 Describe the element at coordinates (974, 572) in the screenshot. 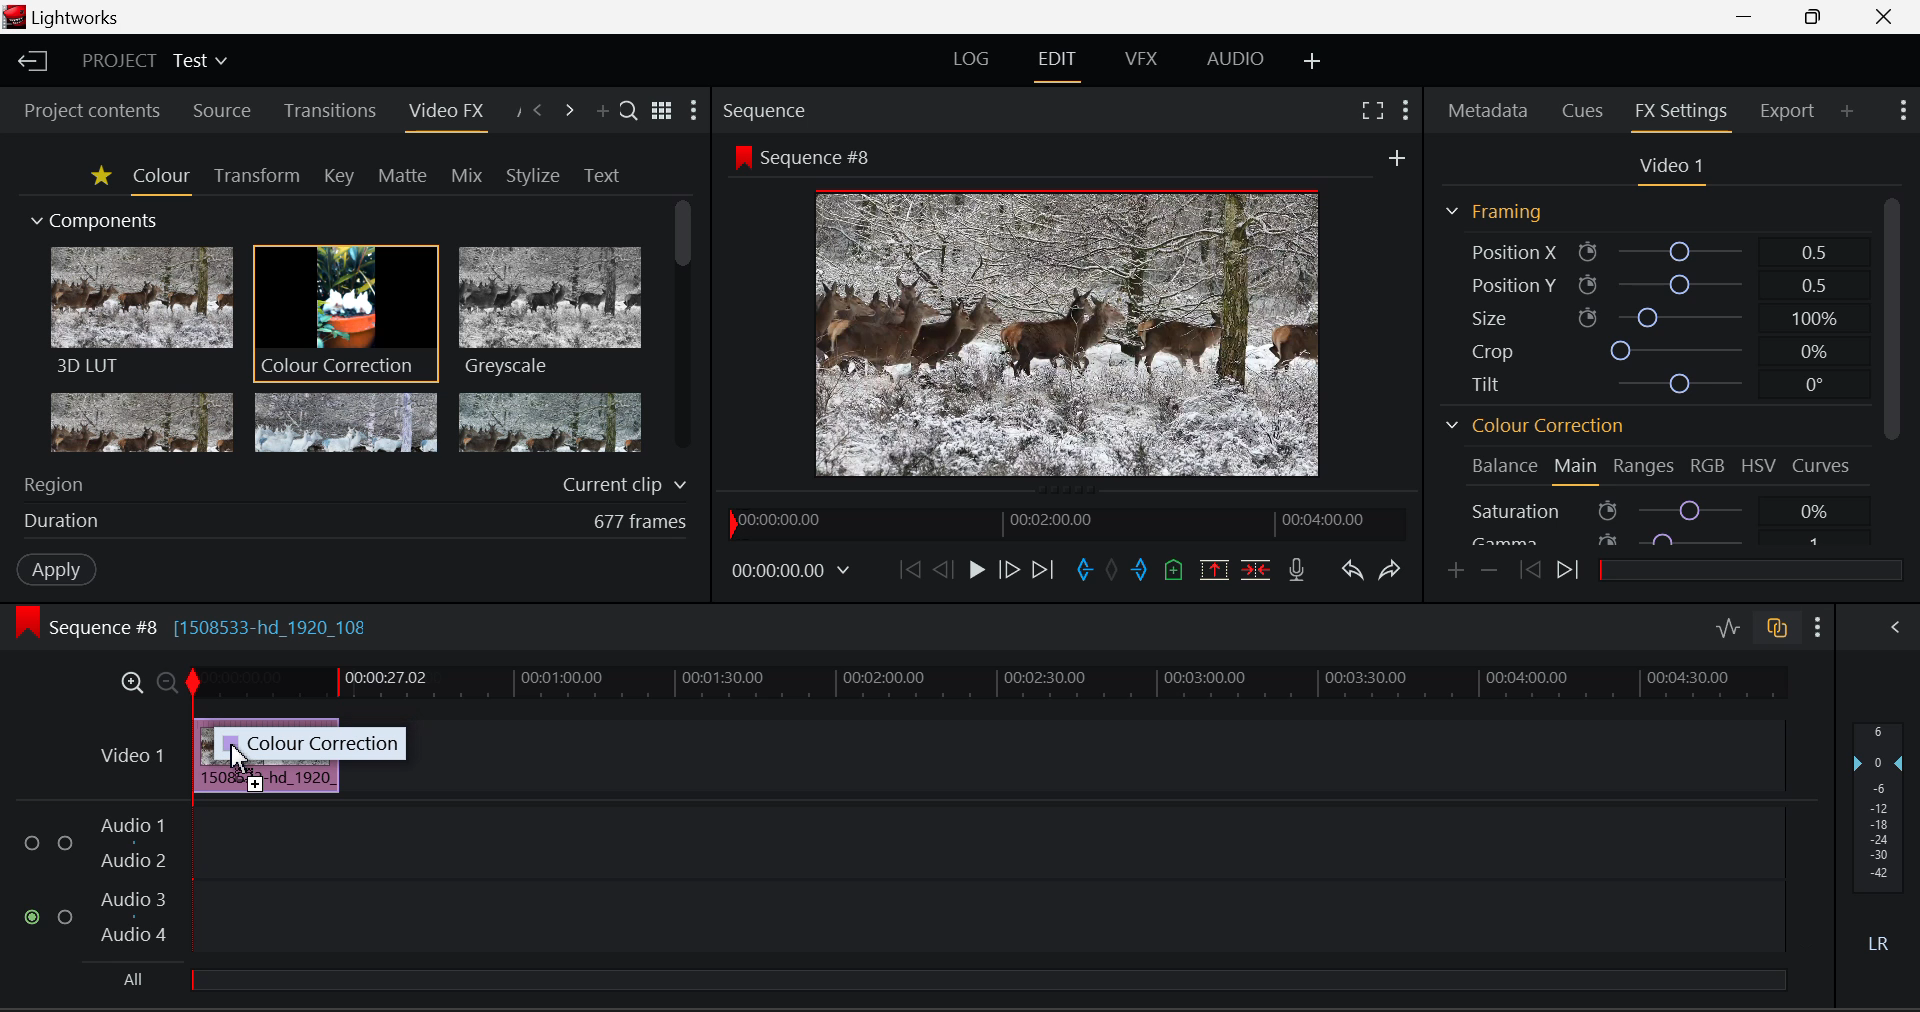

I see `Play` at that location.